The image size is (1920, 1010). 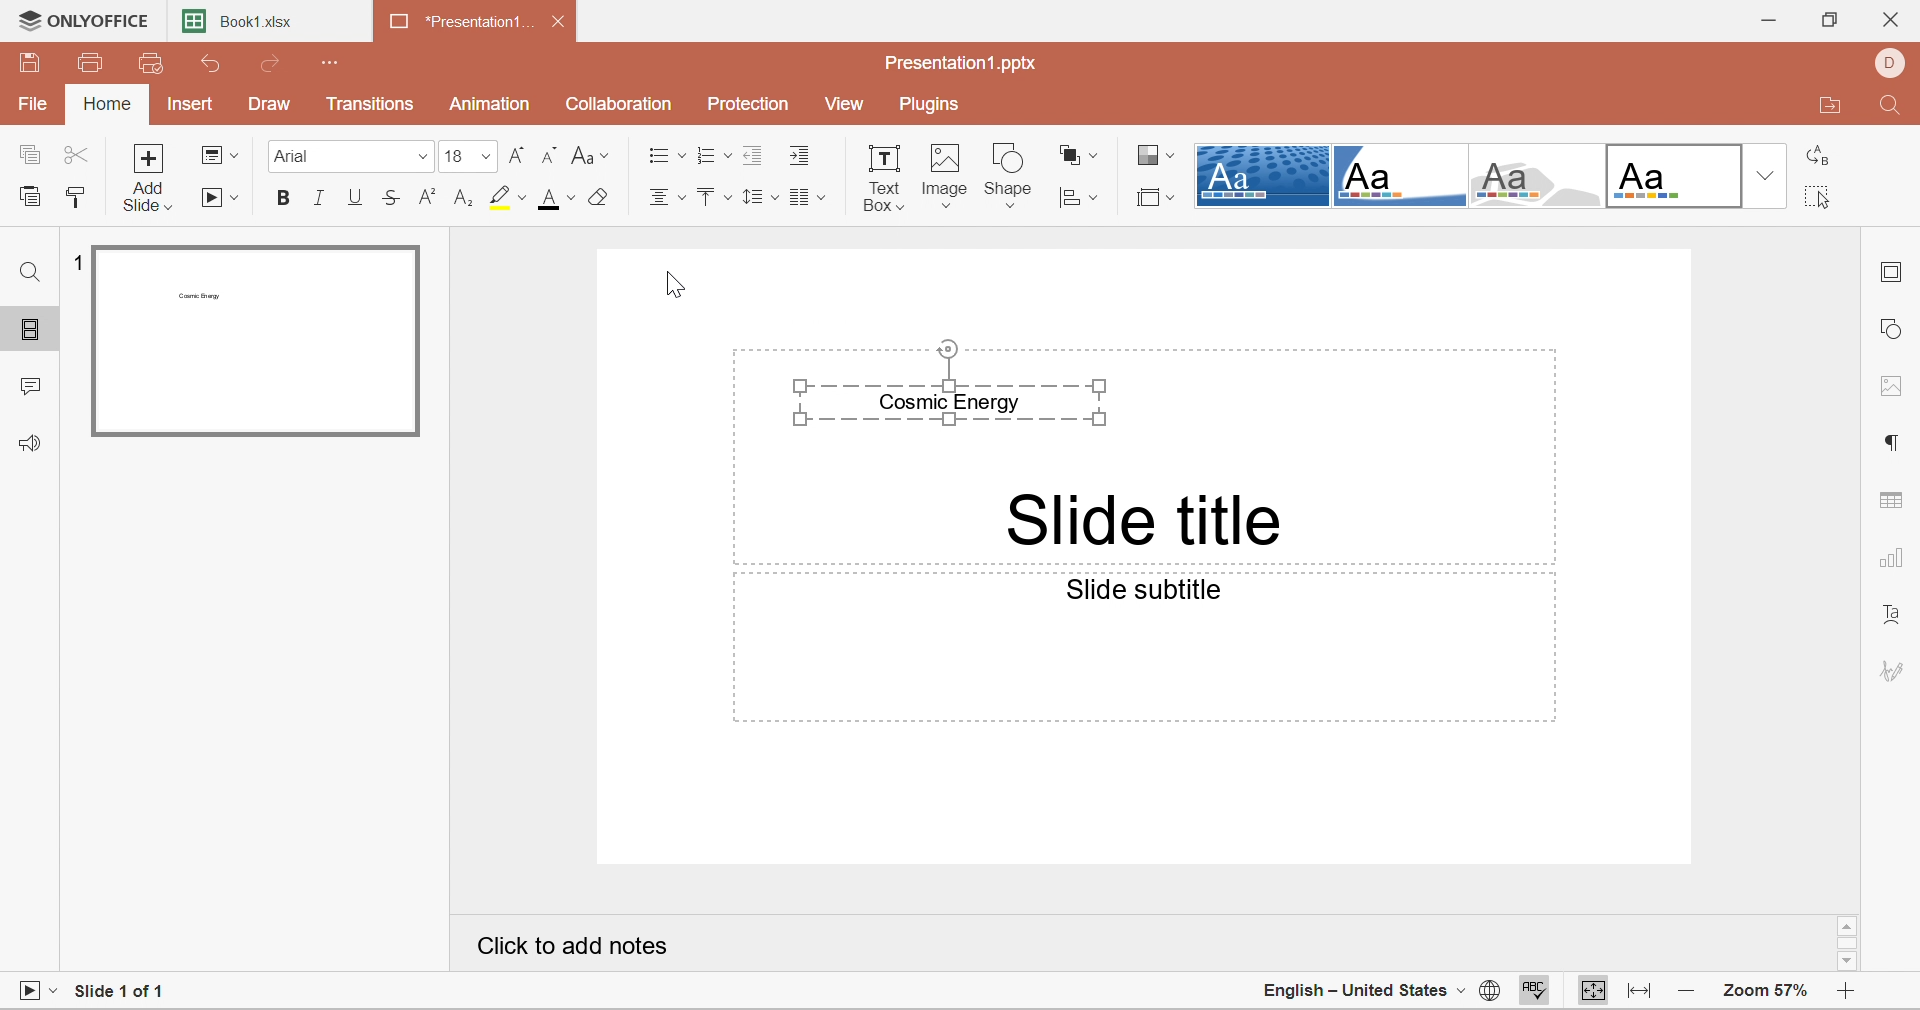 I want to click on Transitions, so click(x=369, y=104).